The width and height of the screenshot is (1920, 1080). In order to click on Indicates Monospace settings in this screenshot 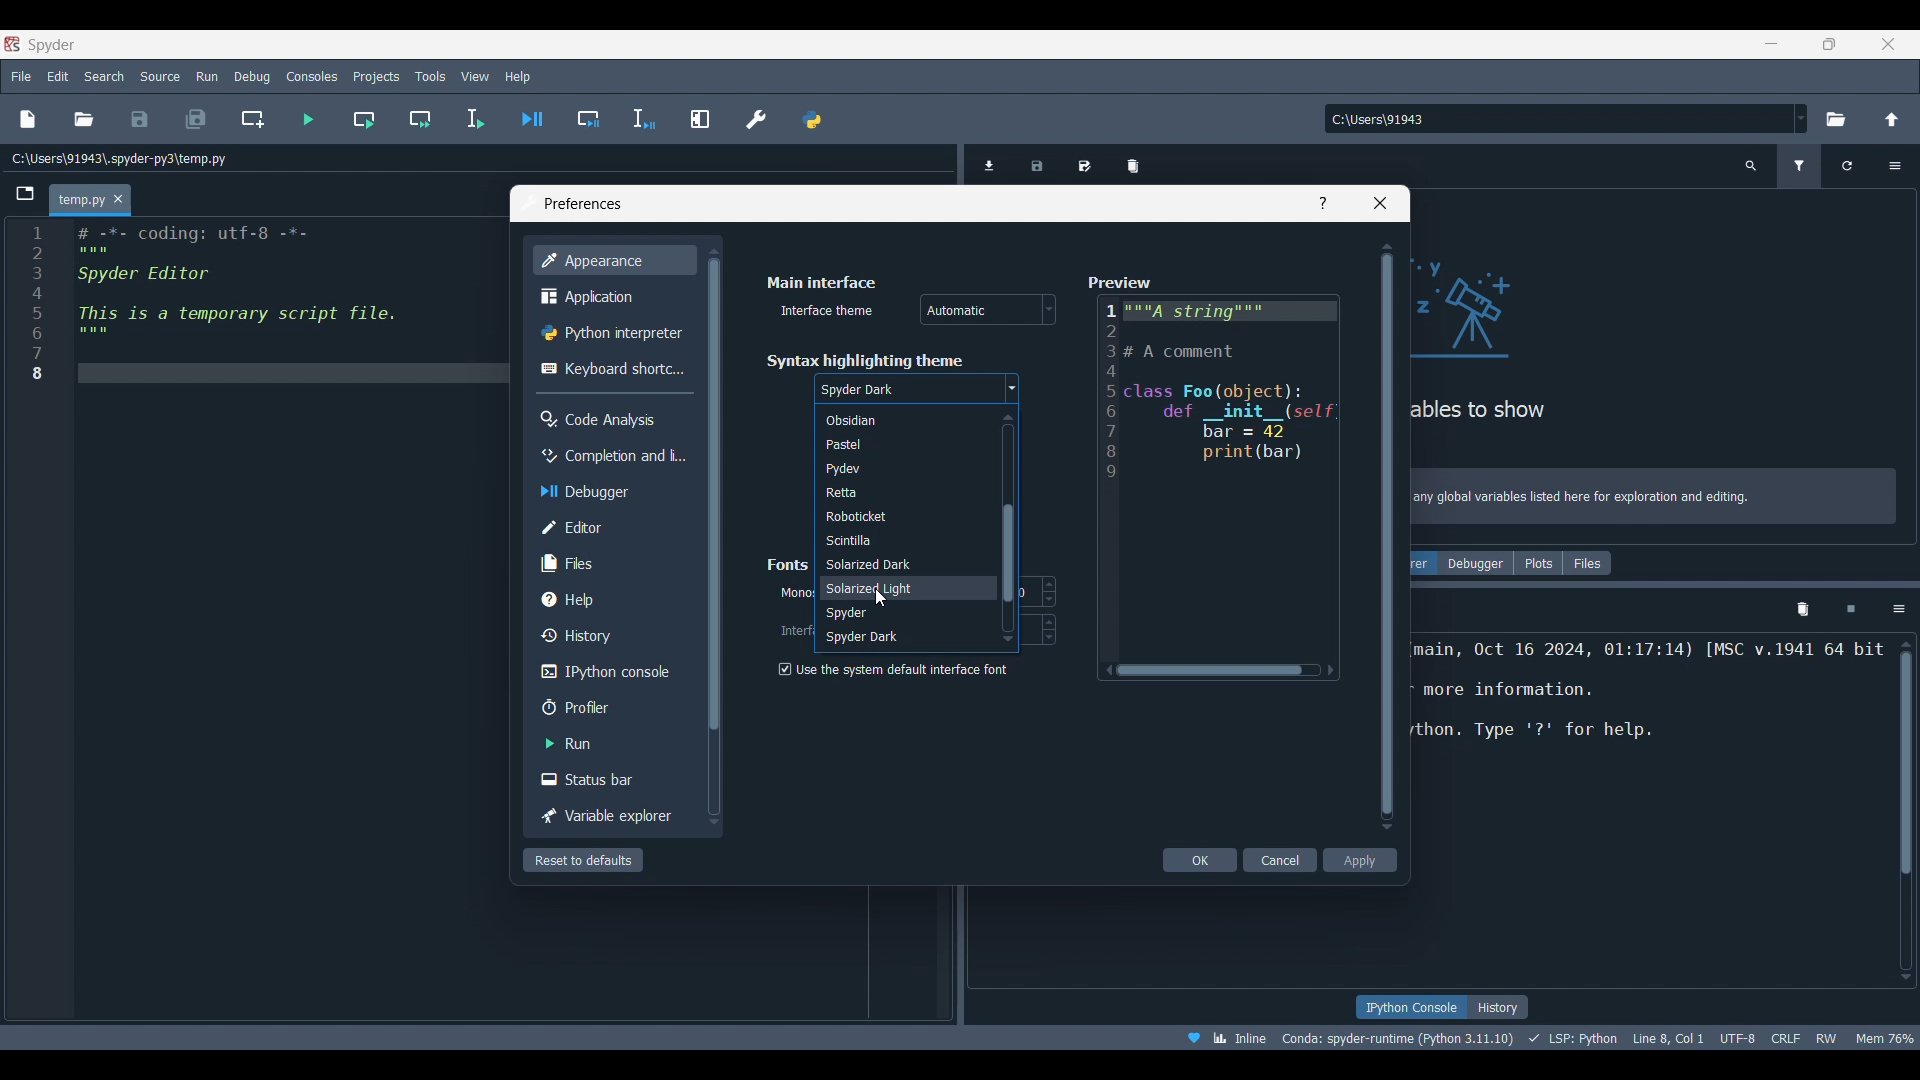, I will do `click(795, 594)`.